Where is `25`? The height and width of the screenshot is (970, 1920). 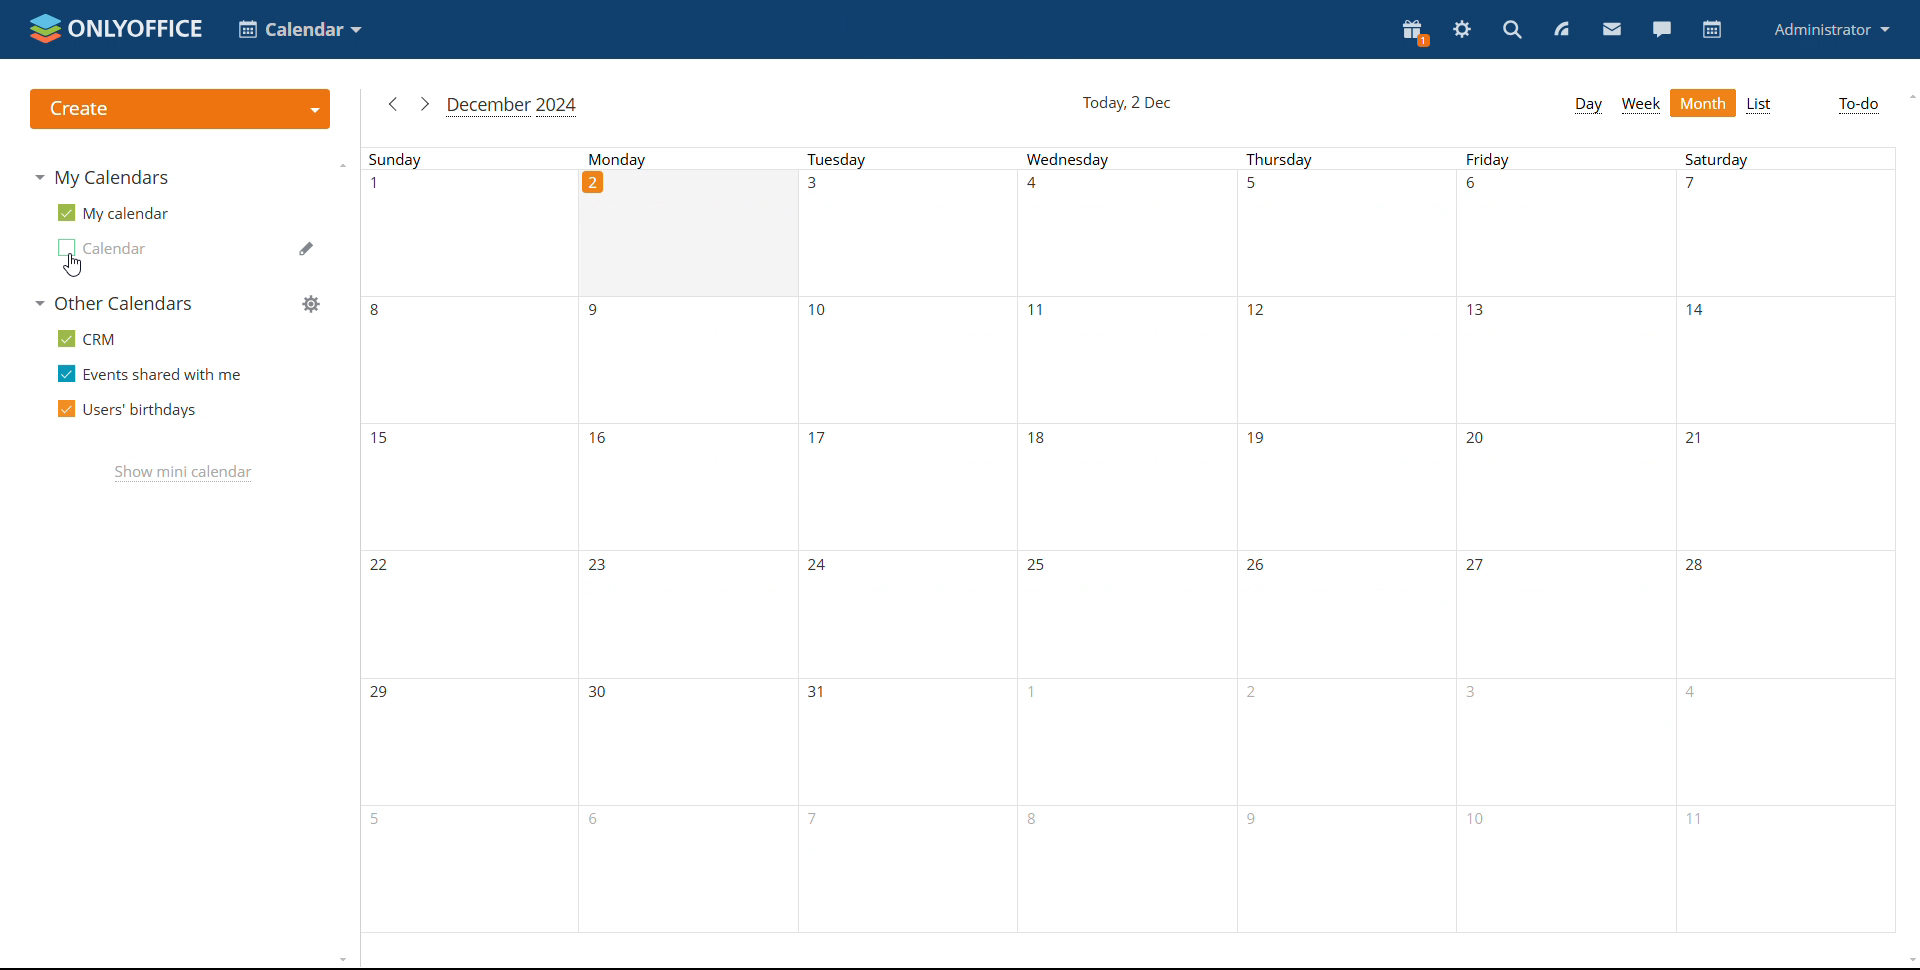 25 is located at coordinates (1122, 612).